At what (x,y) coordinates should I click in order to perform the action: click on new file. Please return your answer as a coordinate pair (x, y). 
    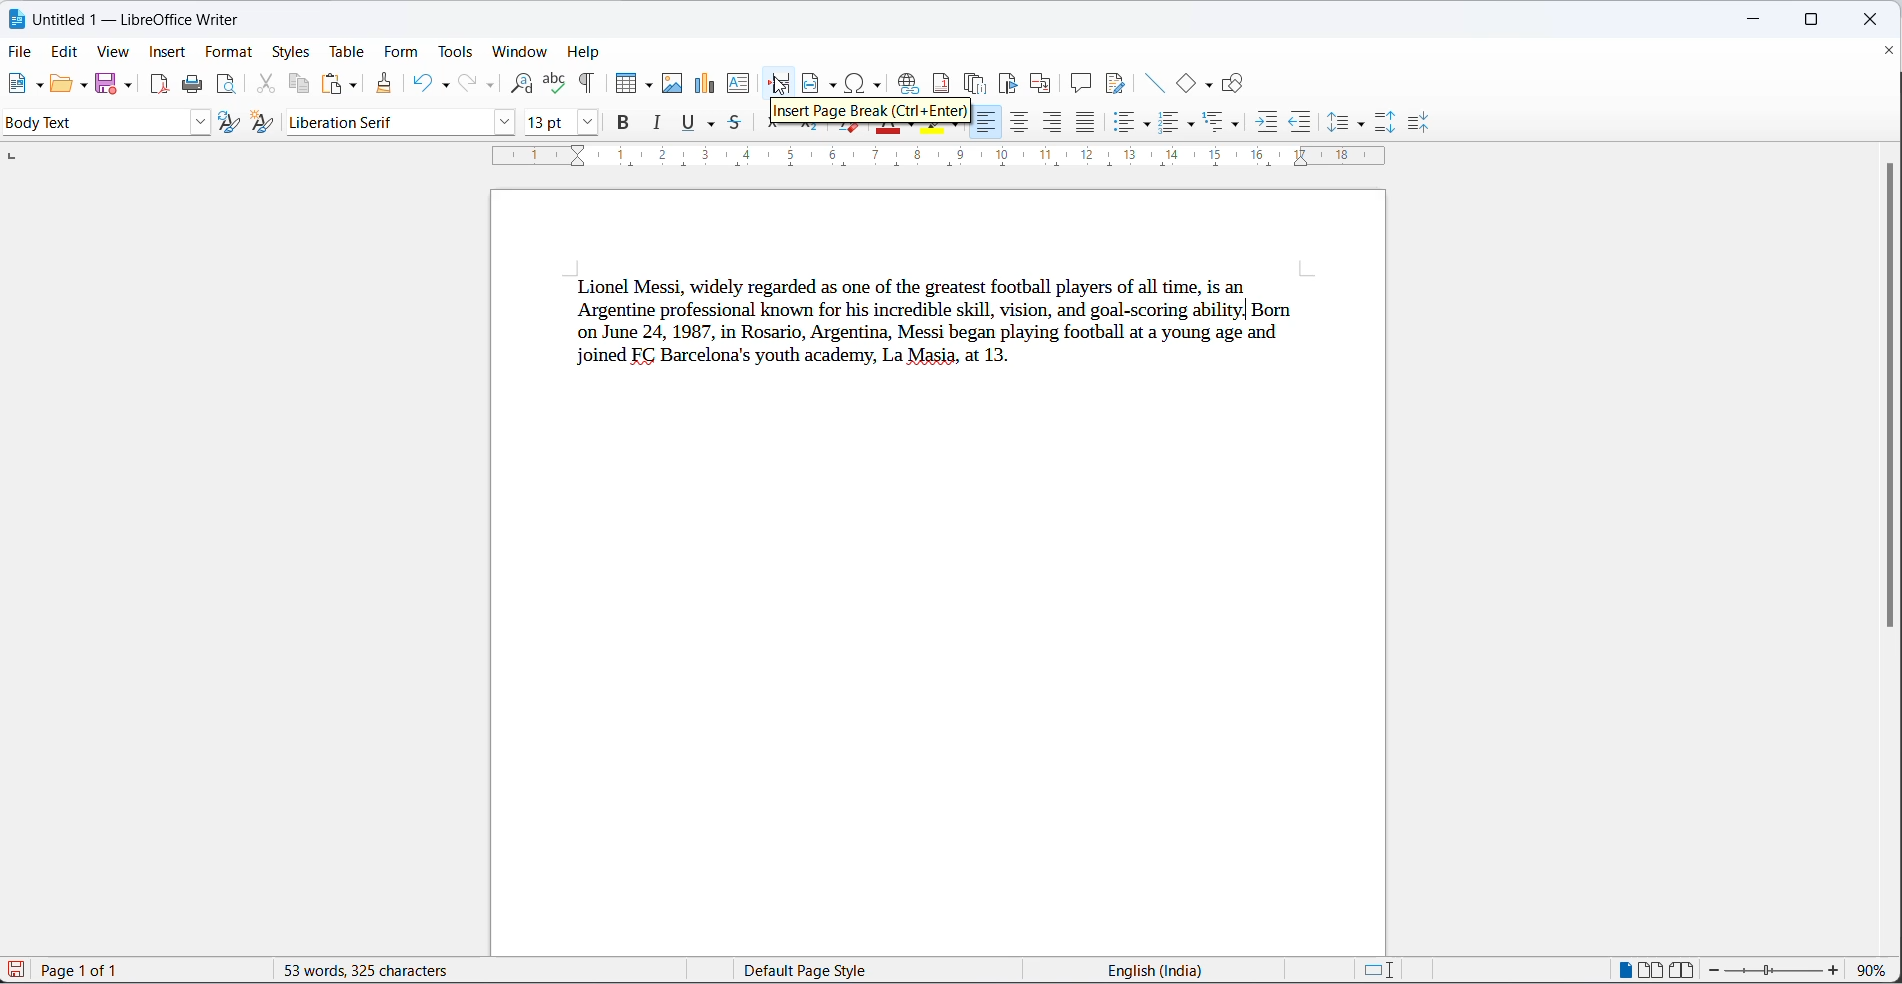
    Looking at the image, I should click on (13, 84).